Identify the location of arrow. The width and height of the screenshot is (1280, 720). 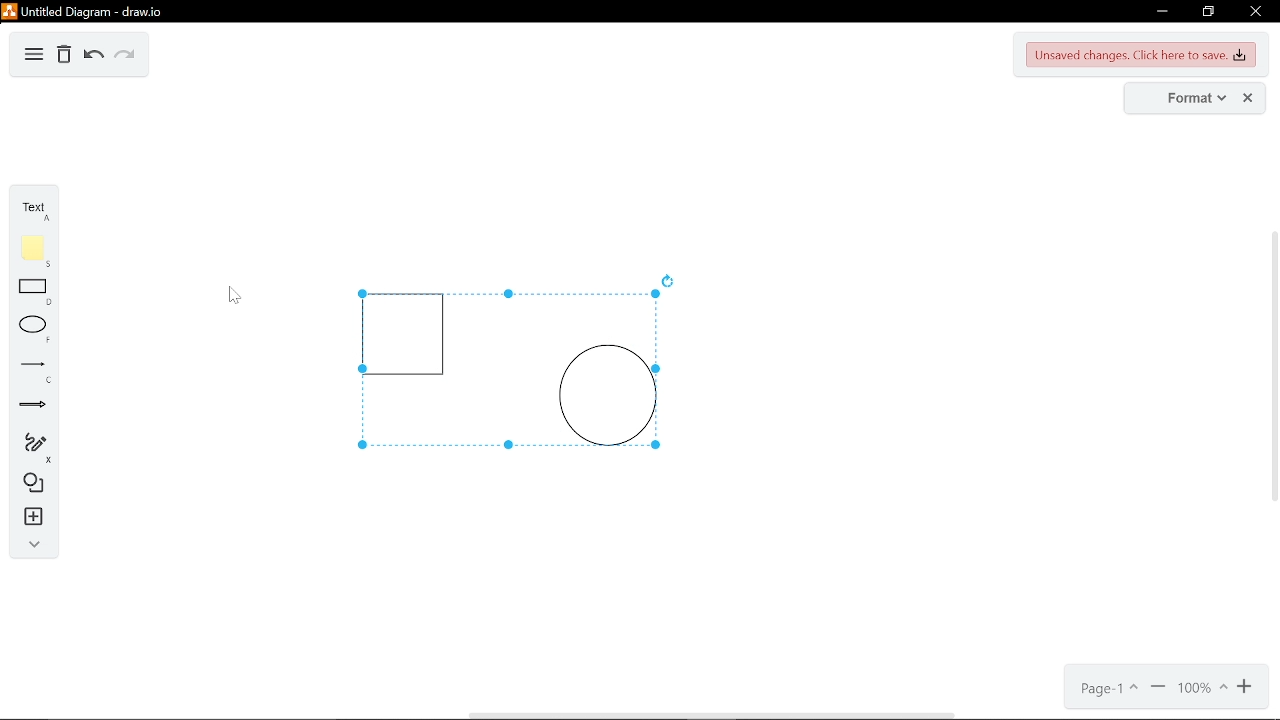
(30, 405).